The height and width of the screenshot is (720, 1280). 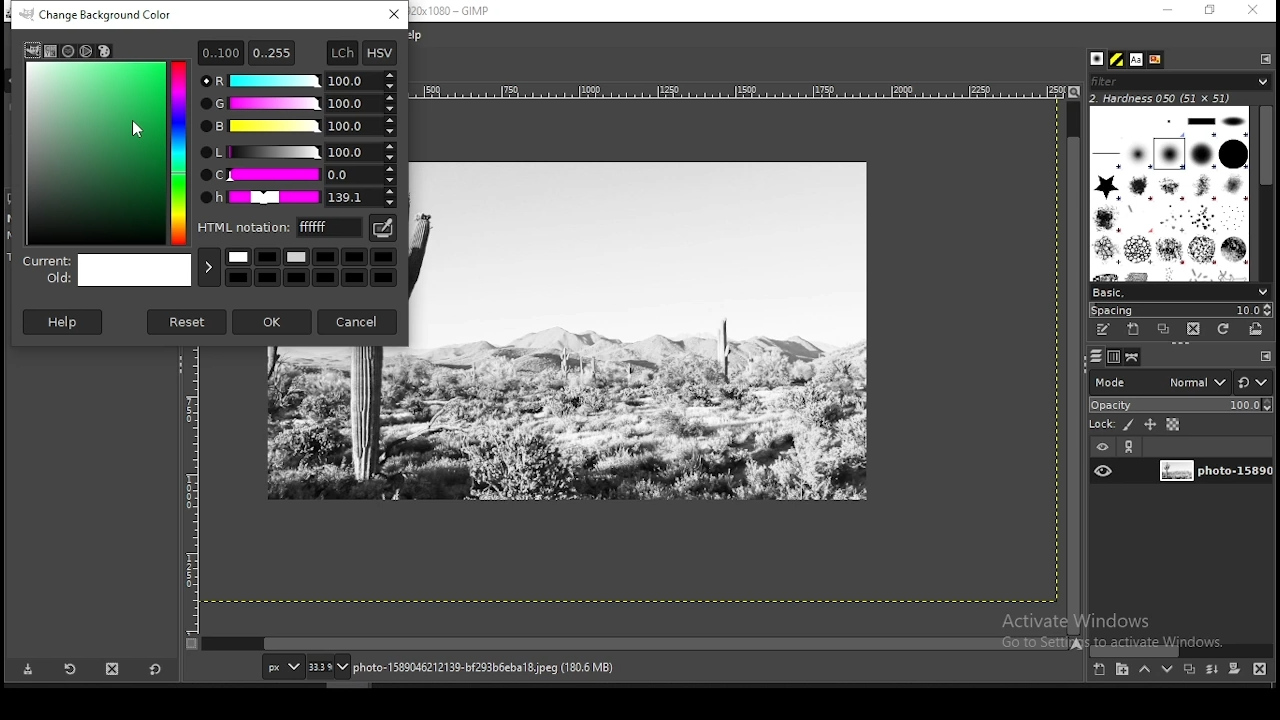 I want to click on units, so click(x=280, y=666).